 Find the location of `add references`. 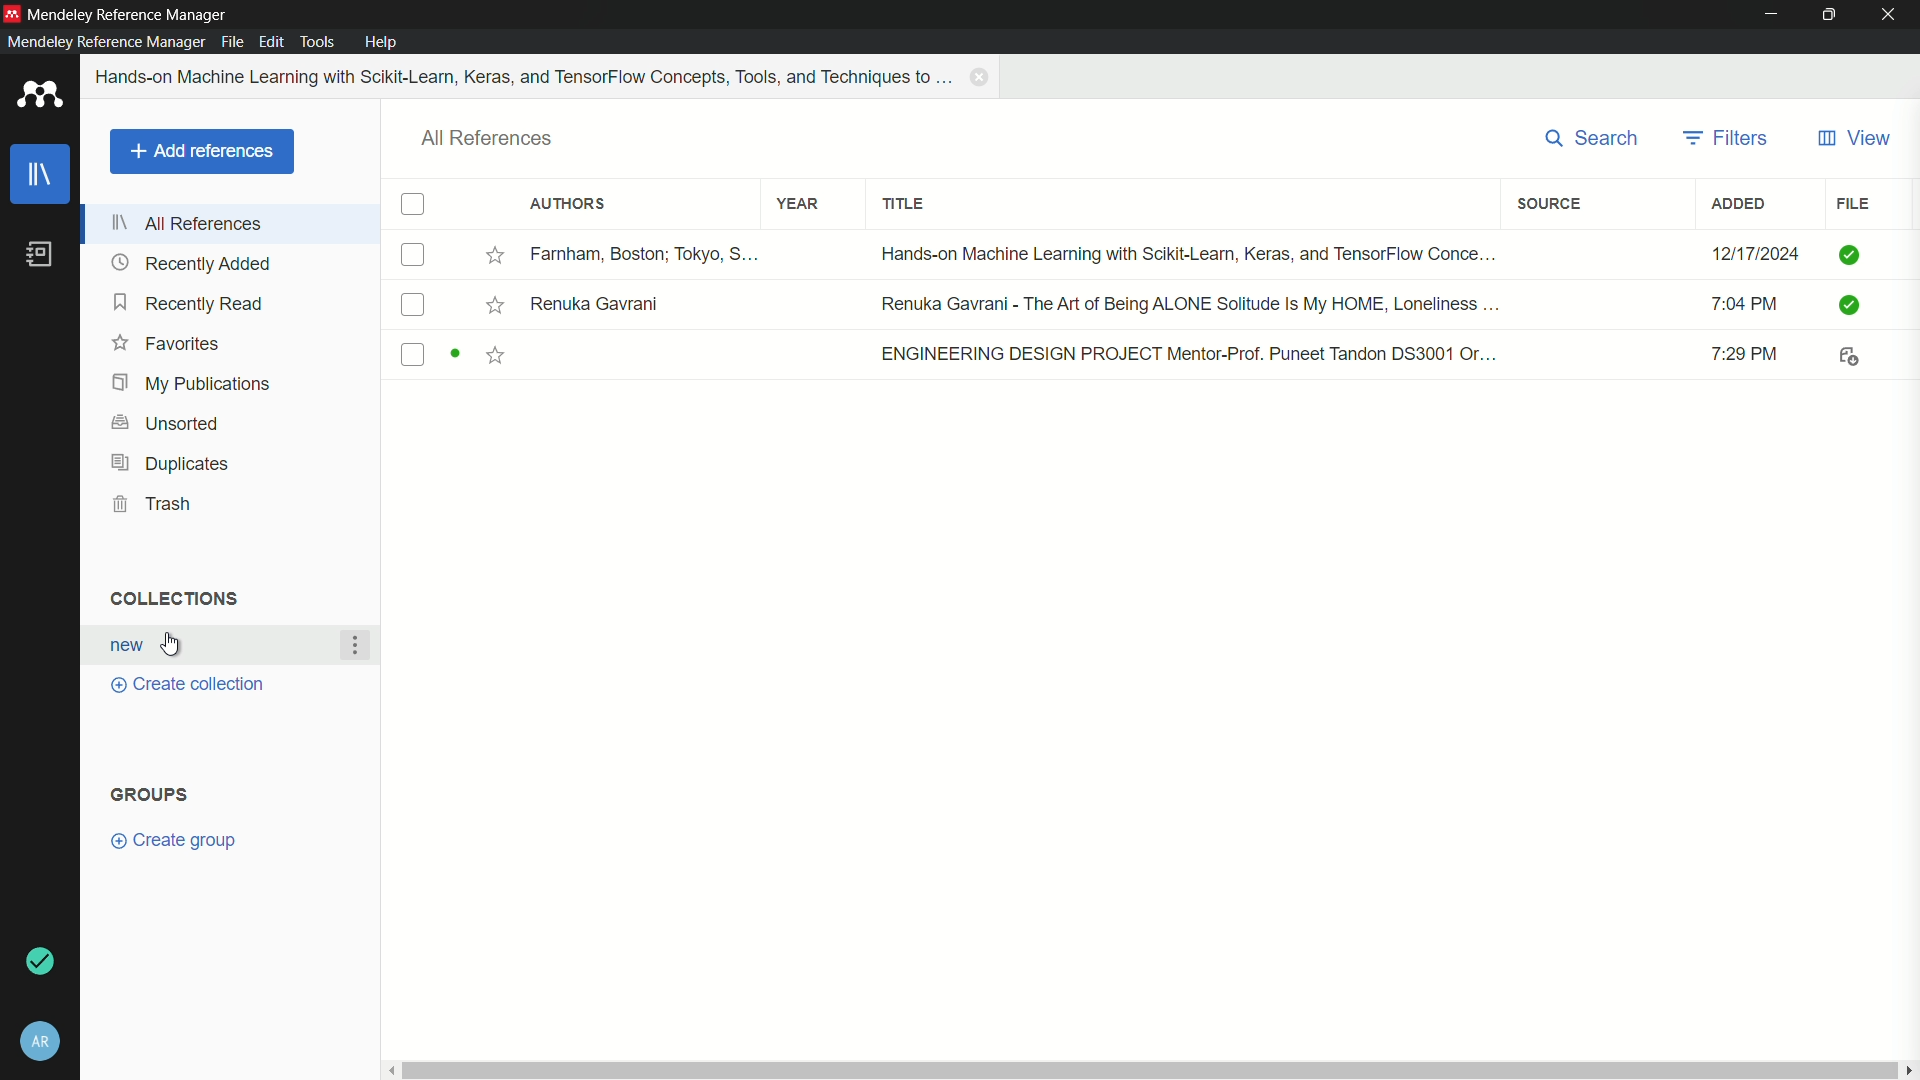

add references is located at coordinates (201, 152).